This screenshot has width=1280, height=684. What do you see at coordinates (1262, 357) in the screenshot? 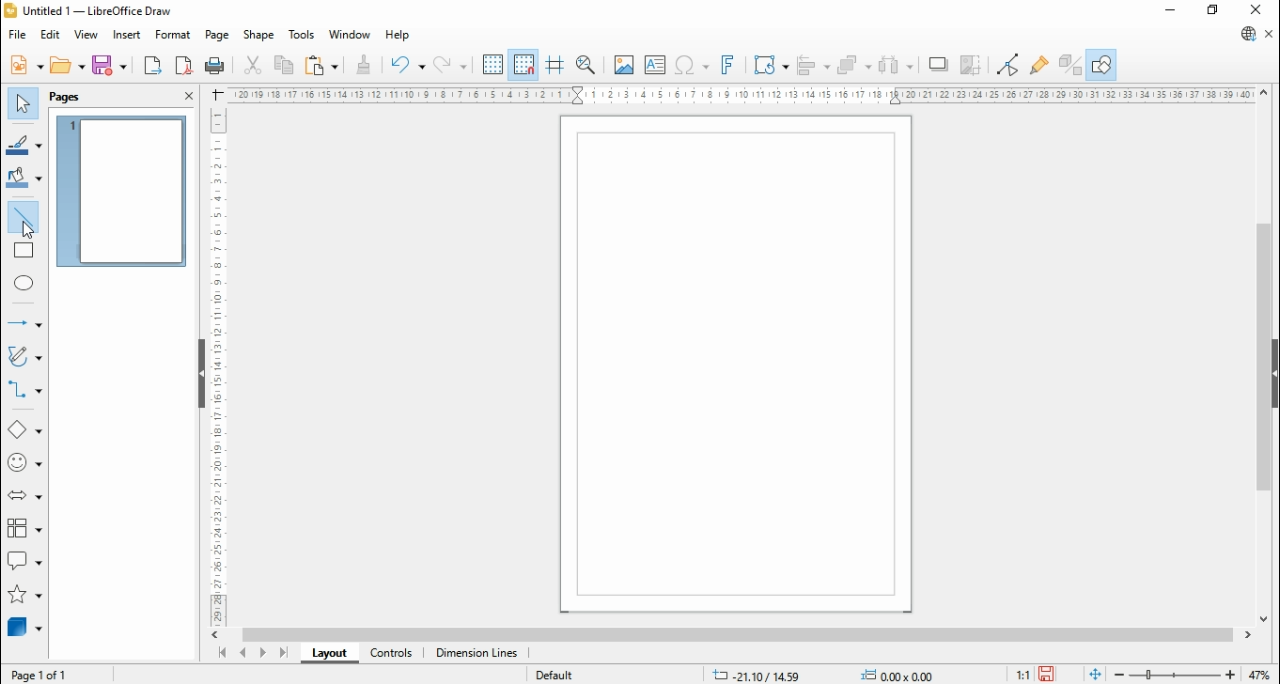
I see `scroll bar` at bounding box center [1262, 357].